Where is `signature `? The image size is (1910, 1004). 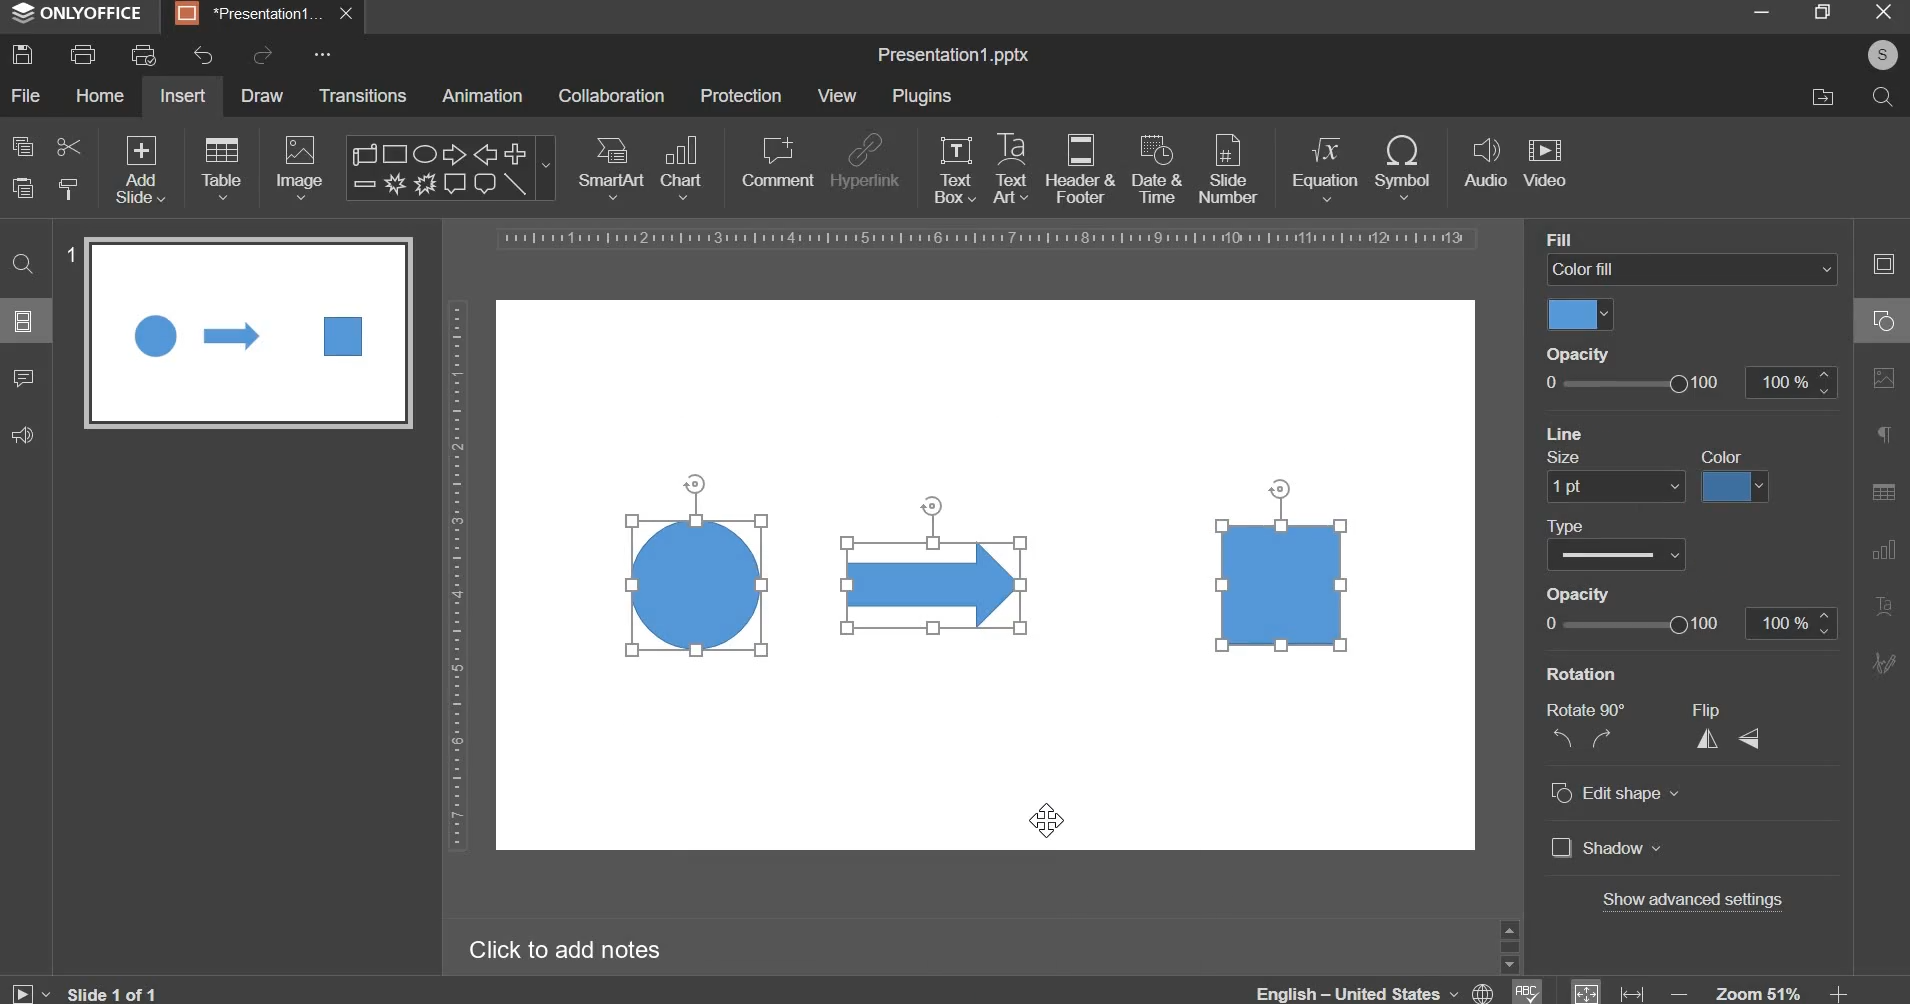
signature  is located at coordinates (1883, 662).